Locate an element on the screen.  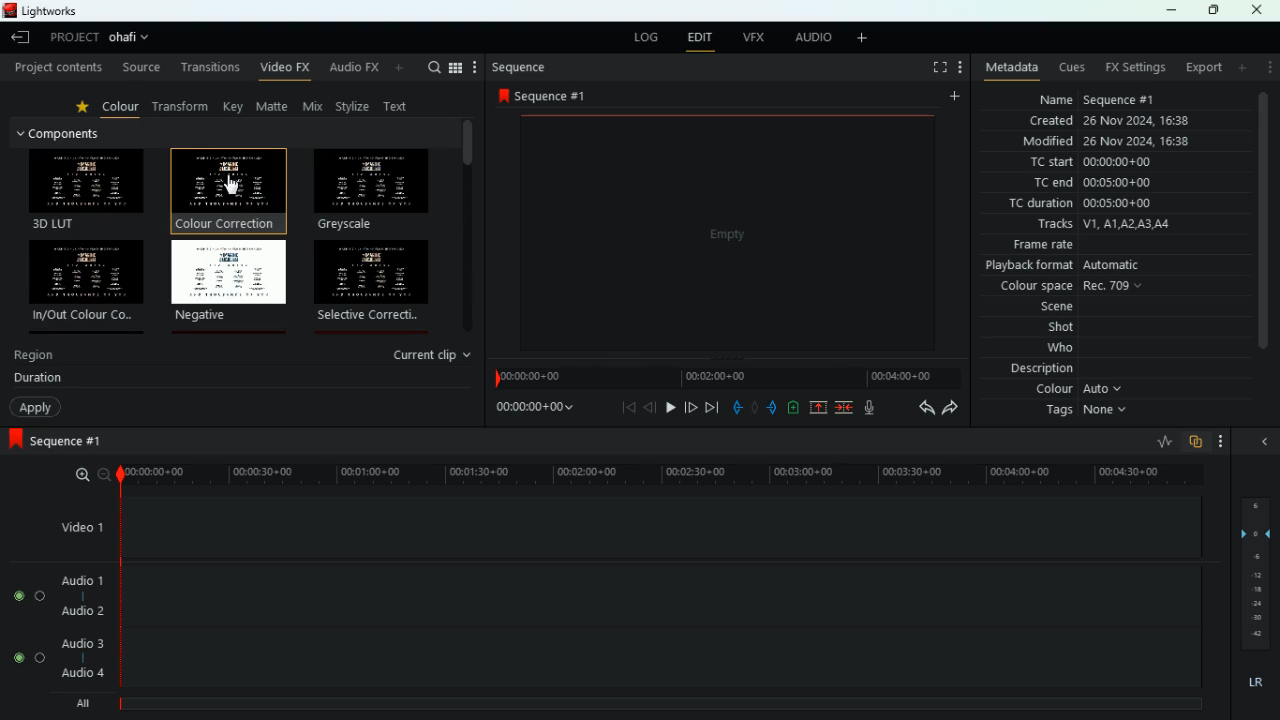
sequence is located at coordinates (549, 96).